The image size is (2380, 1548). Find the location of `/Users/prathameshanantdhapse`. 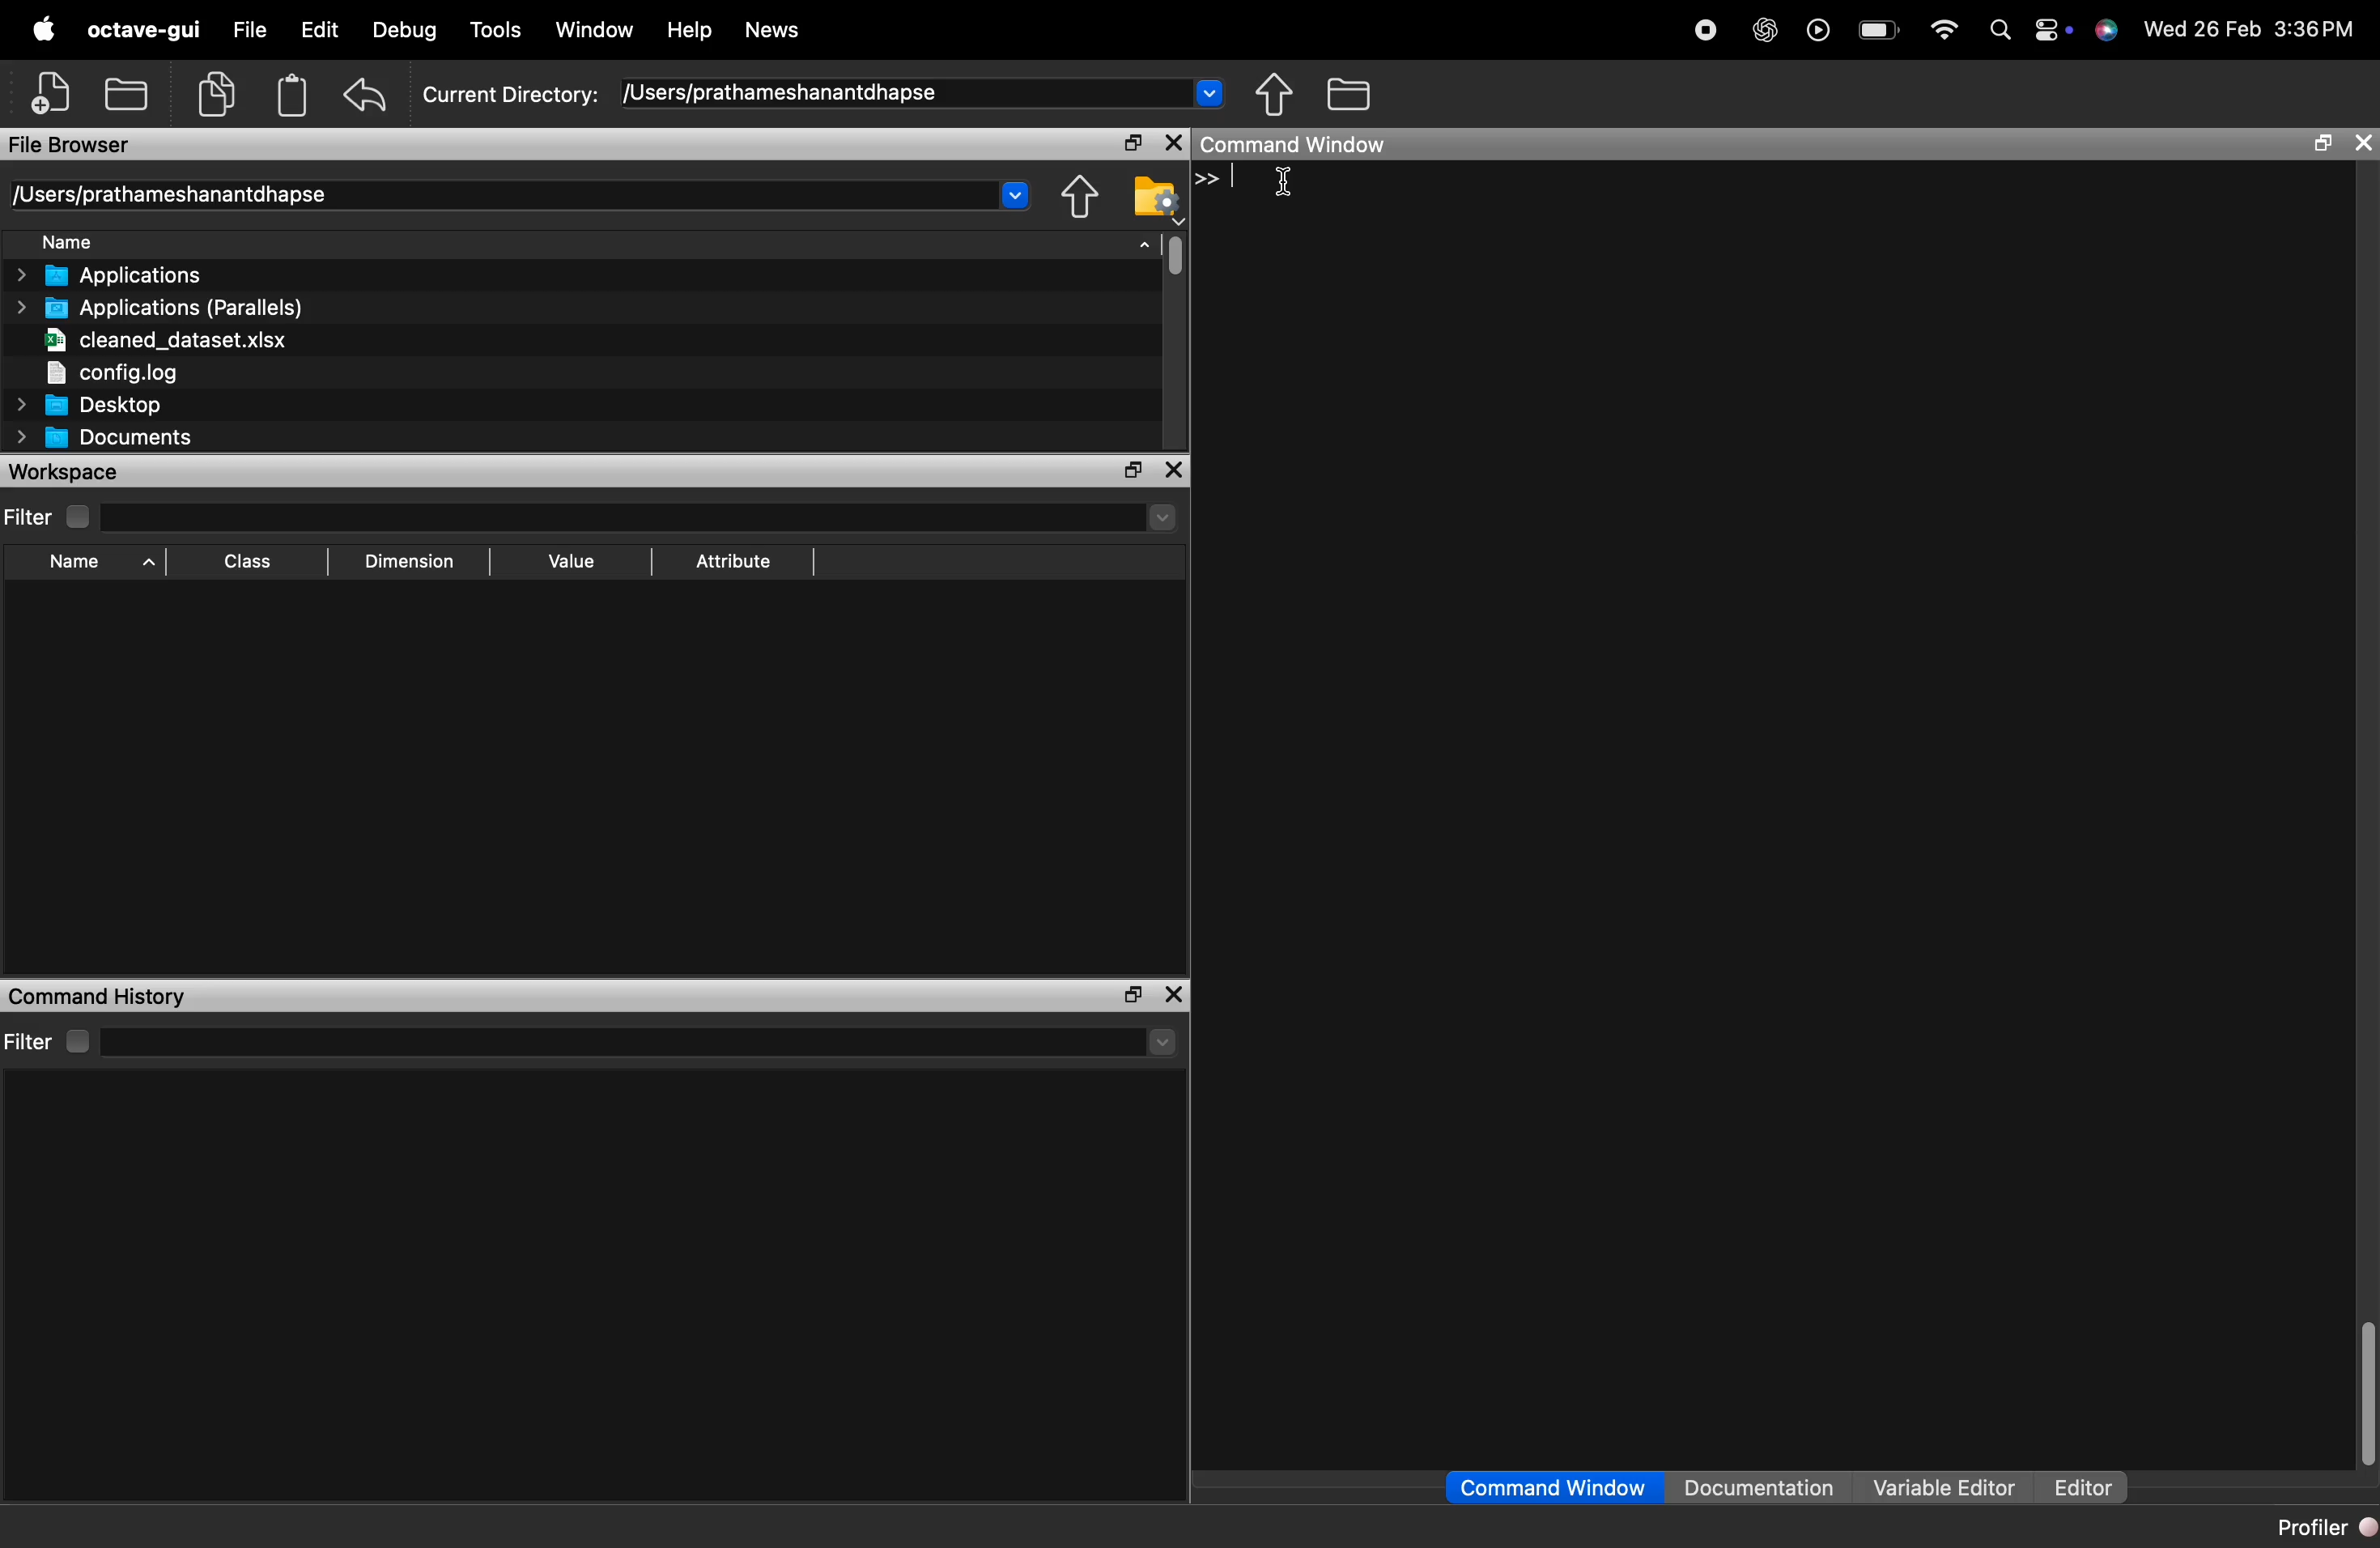

/Users/prathameshanantdhapse is located at coordinates (521, 195).